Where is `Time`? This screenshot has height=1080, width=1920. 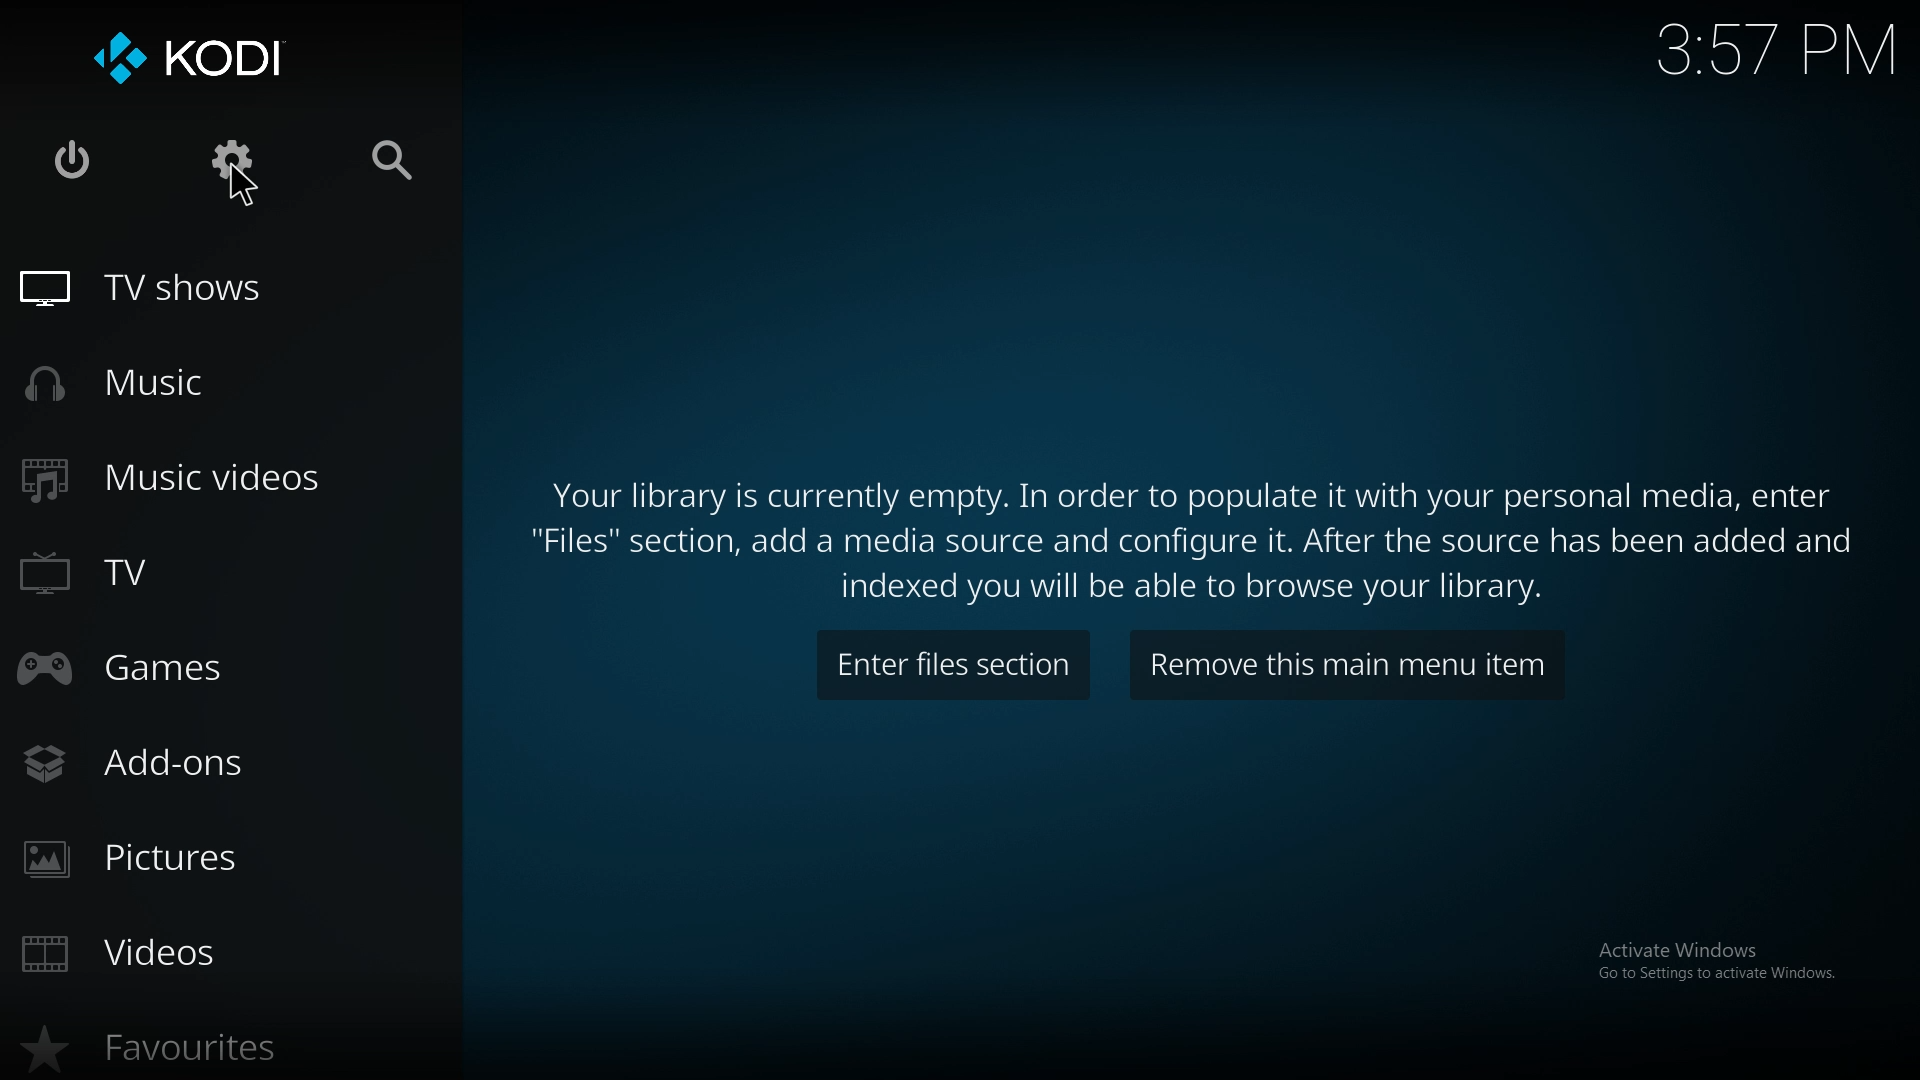 Time is located at coordinates (1779, 52).